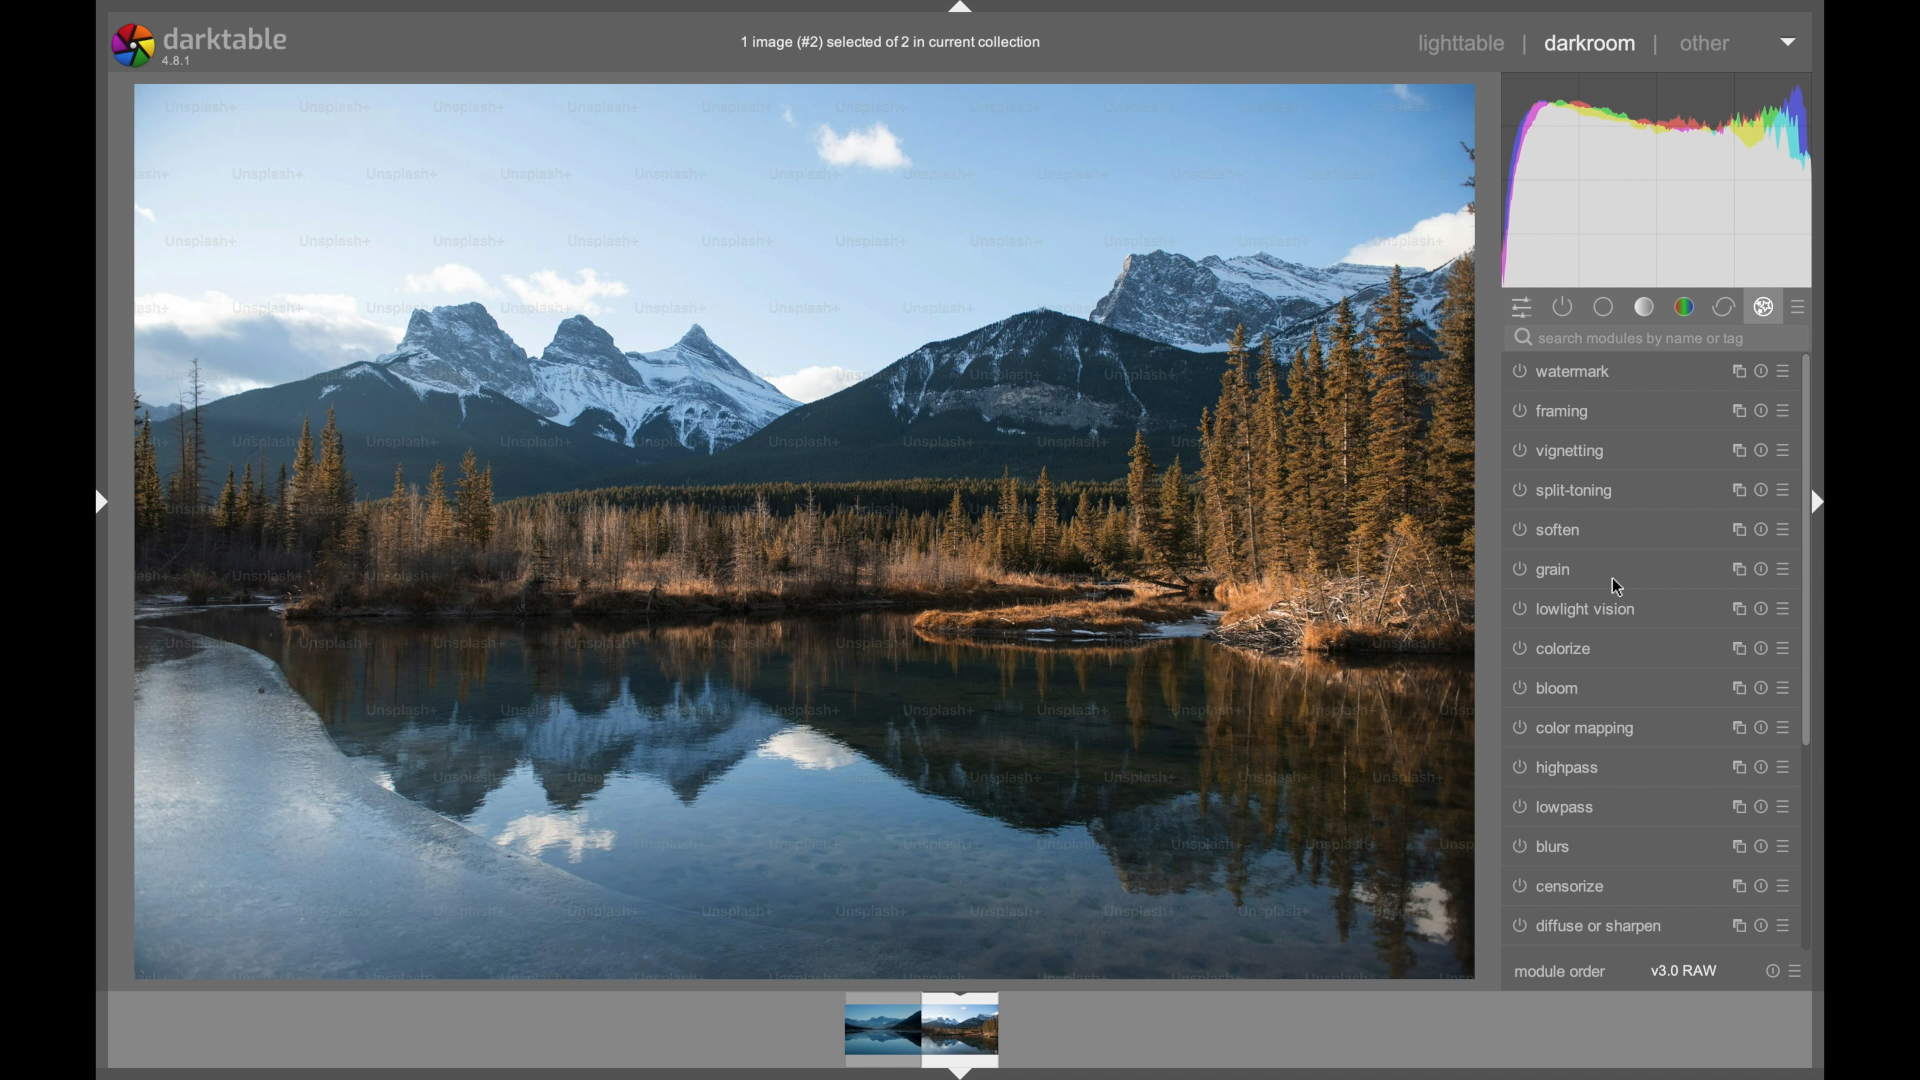  What do you see at coordinates (1684, 970) in the screenshot?
I see `v3.0 RAW` at bounding box center [1684, 970].